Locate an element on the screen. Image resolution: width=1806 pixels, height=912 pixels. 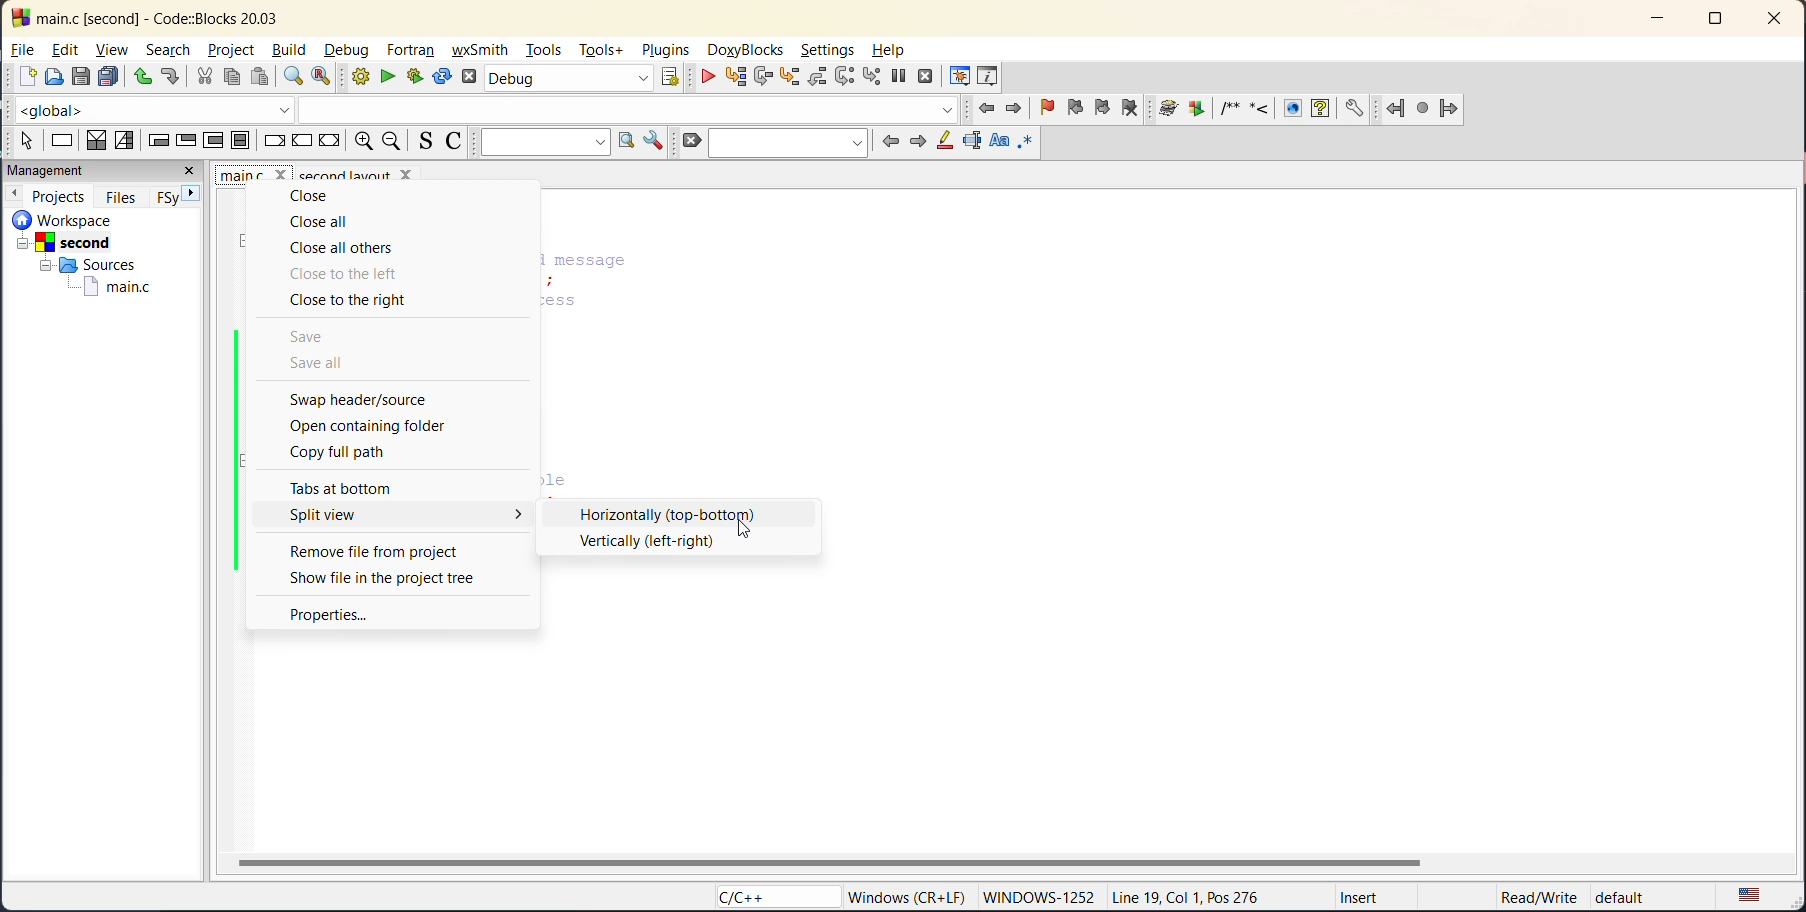
next bookmark is located at coordinates (1102, 110).